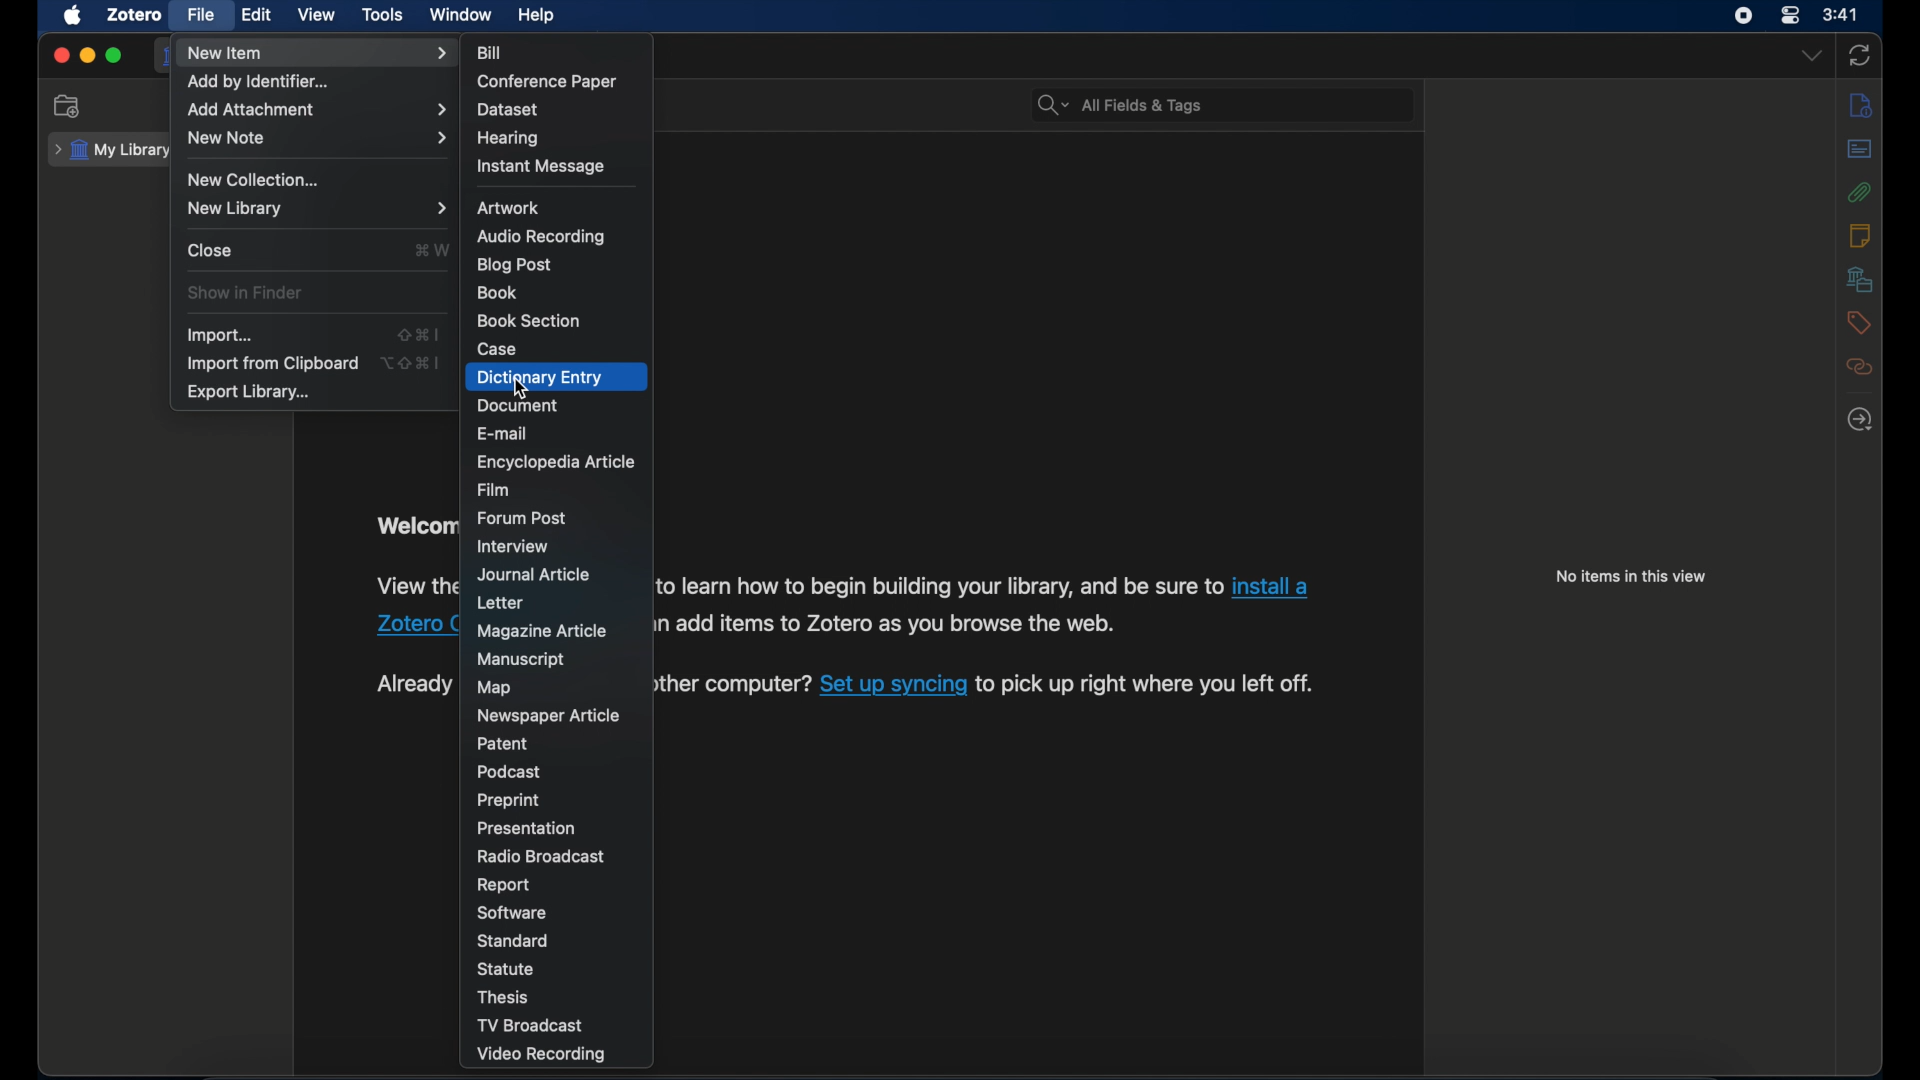 This screenshot has width=1920, height=1080. Describe the element at coordinates (259, 82) in the screenshot. I see `add by identifier` at that location.